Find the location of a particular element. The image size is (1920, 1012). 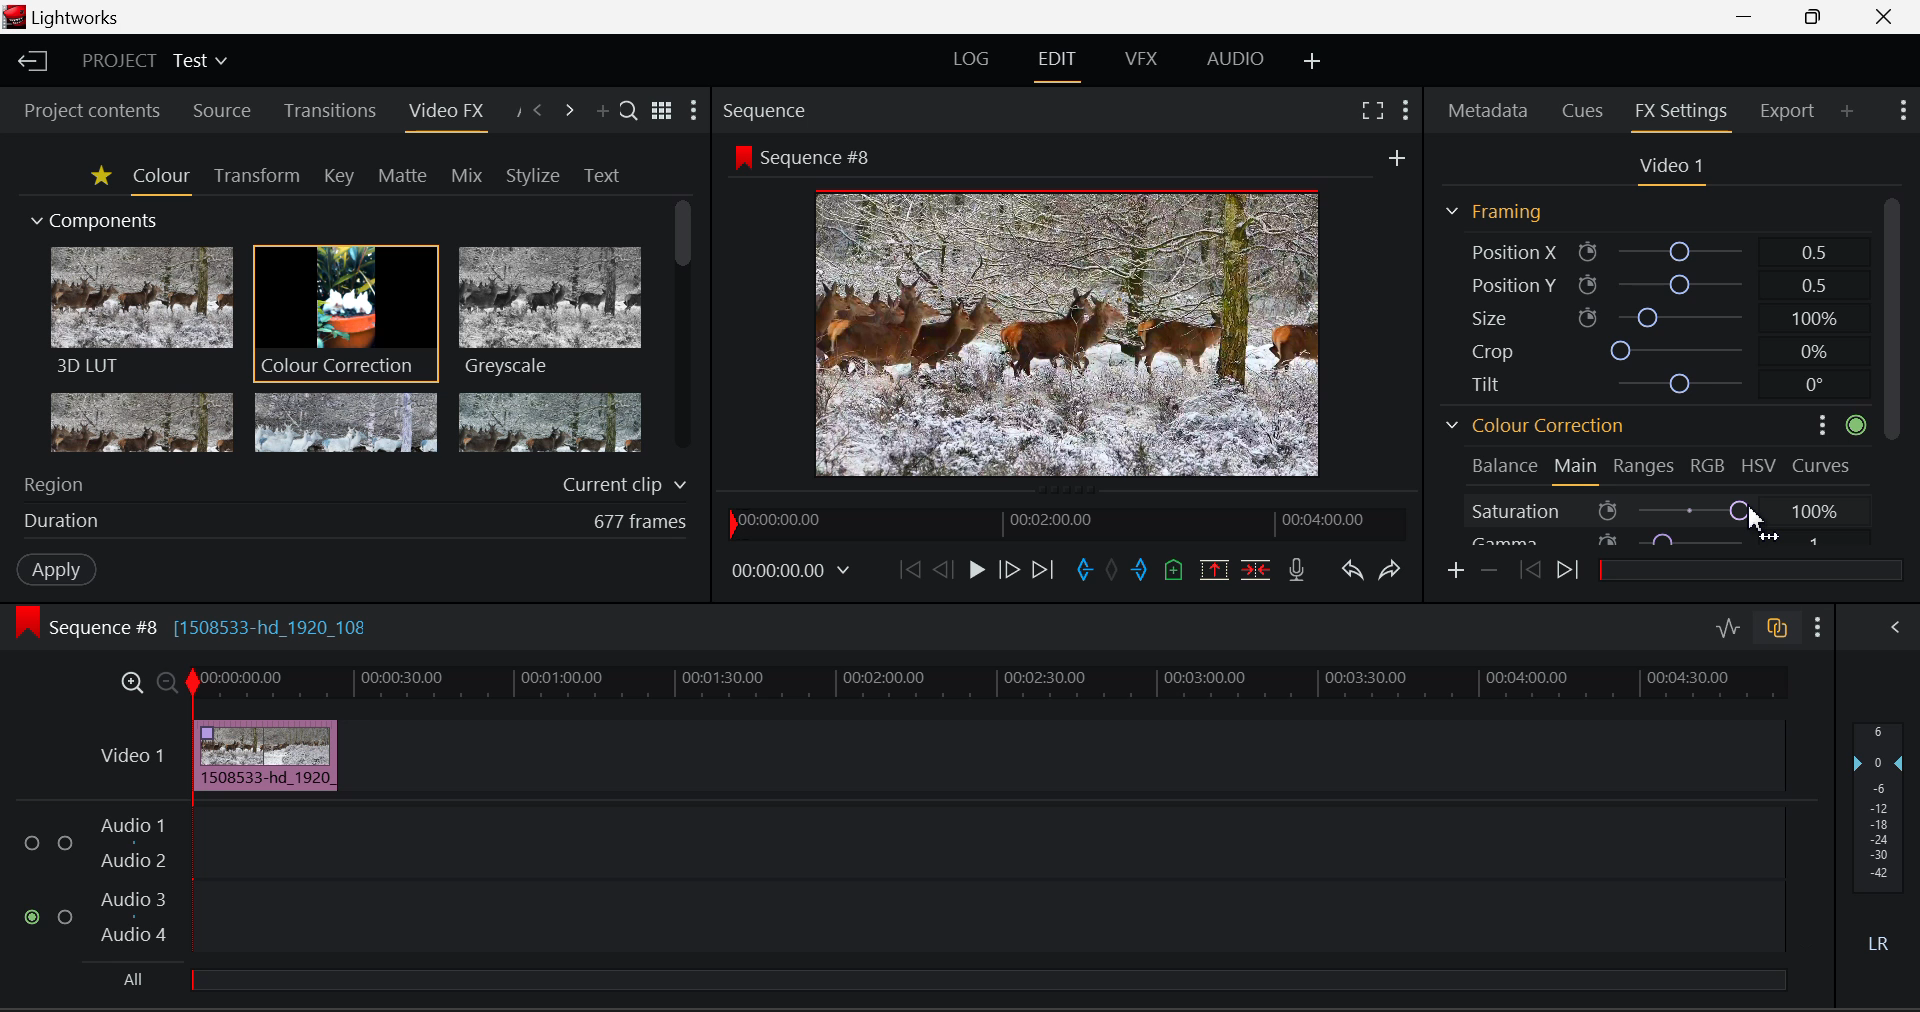

Preview Screen Altered is located at coordinates (1060, 330).